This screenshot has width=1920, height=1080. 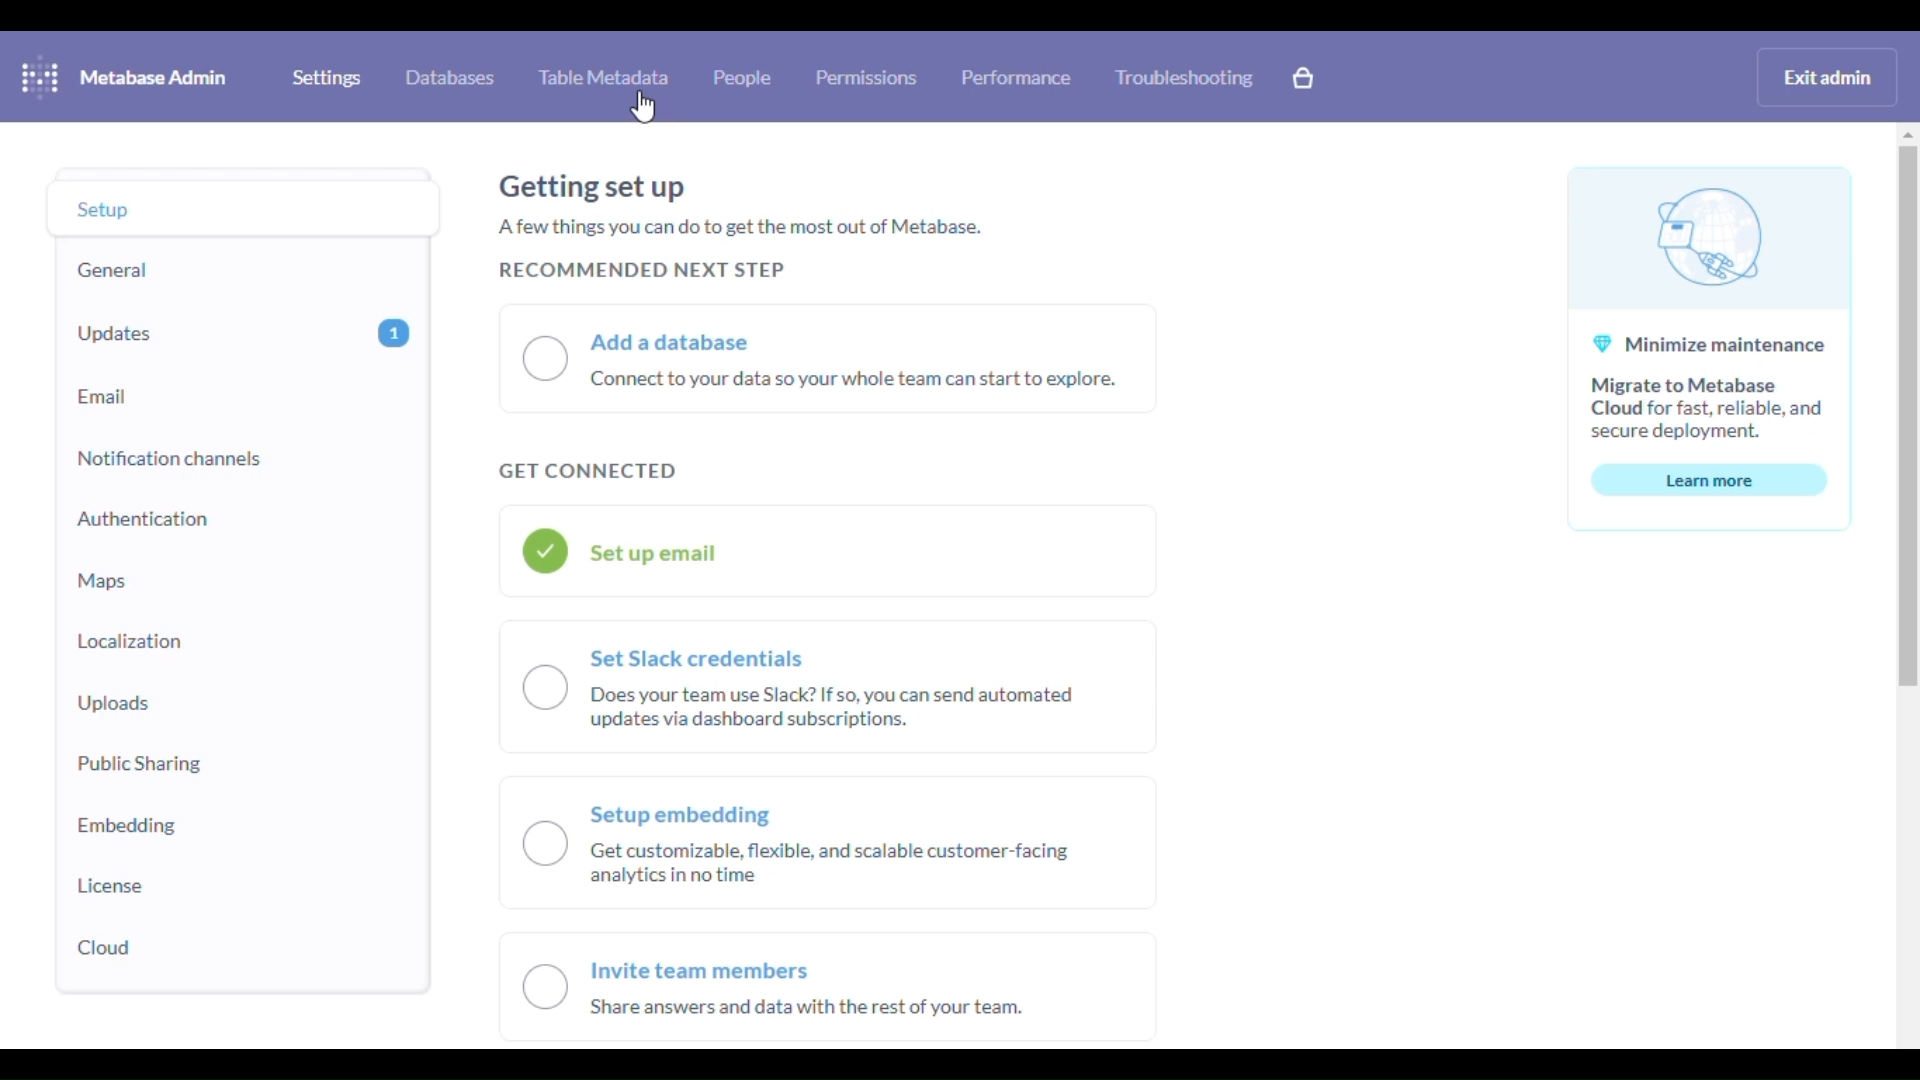 What do you see at coordinates (154, 77) in the screenshot?
I see `metabase admin` at bounding box center [154, 77].